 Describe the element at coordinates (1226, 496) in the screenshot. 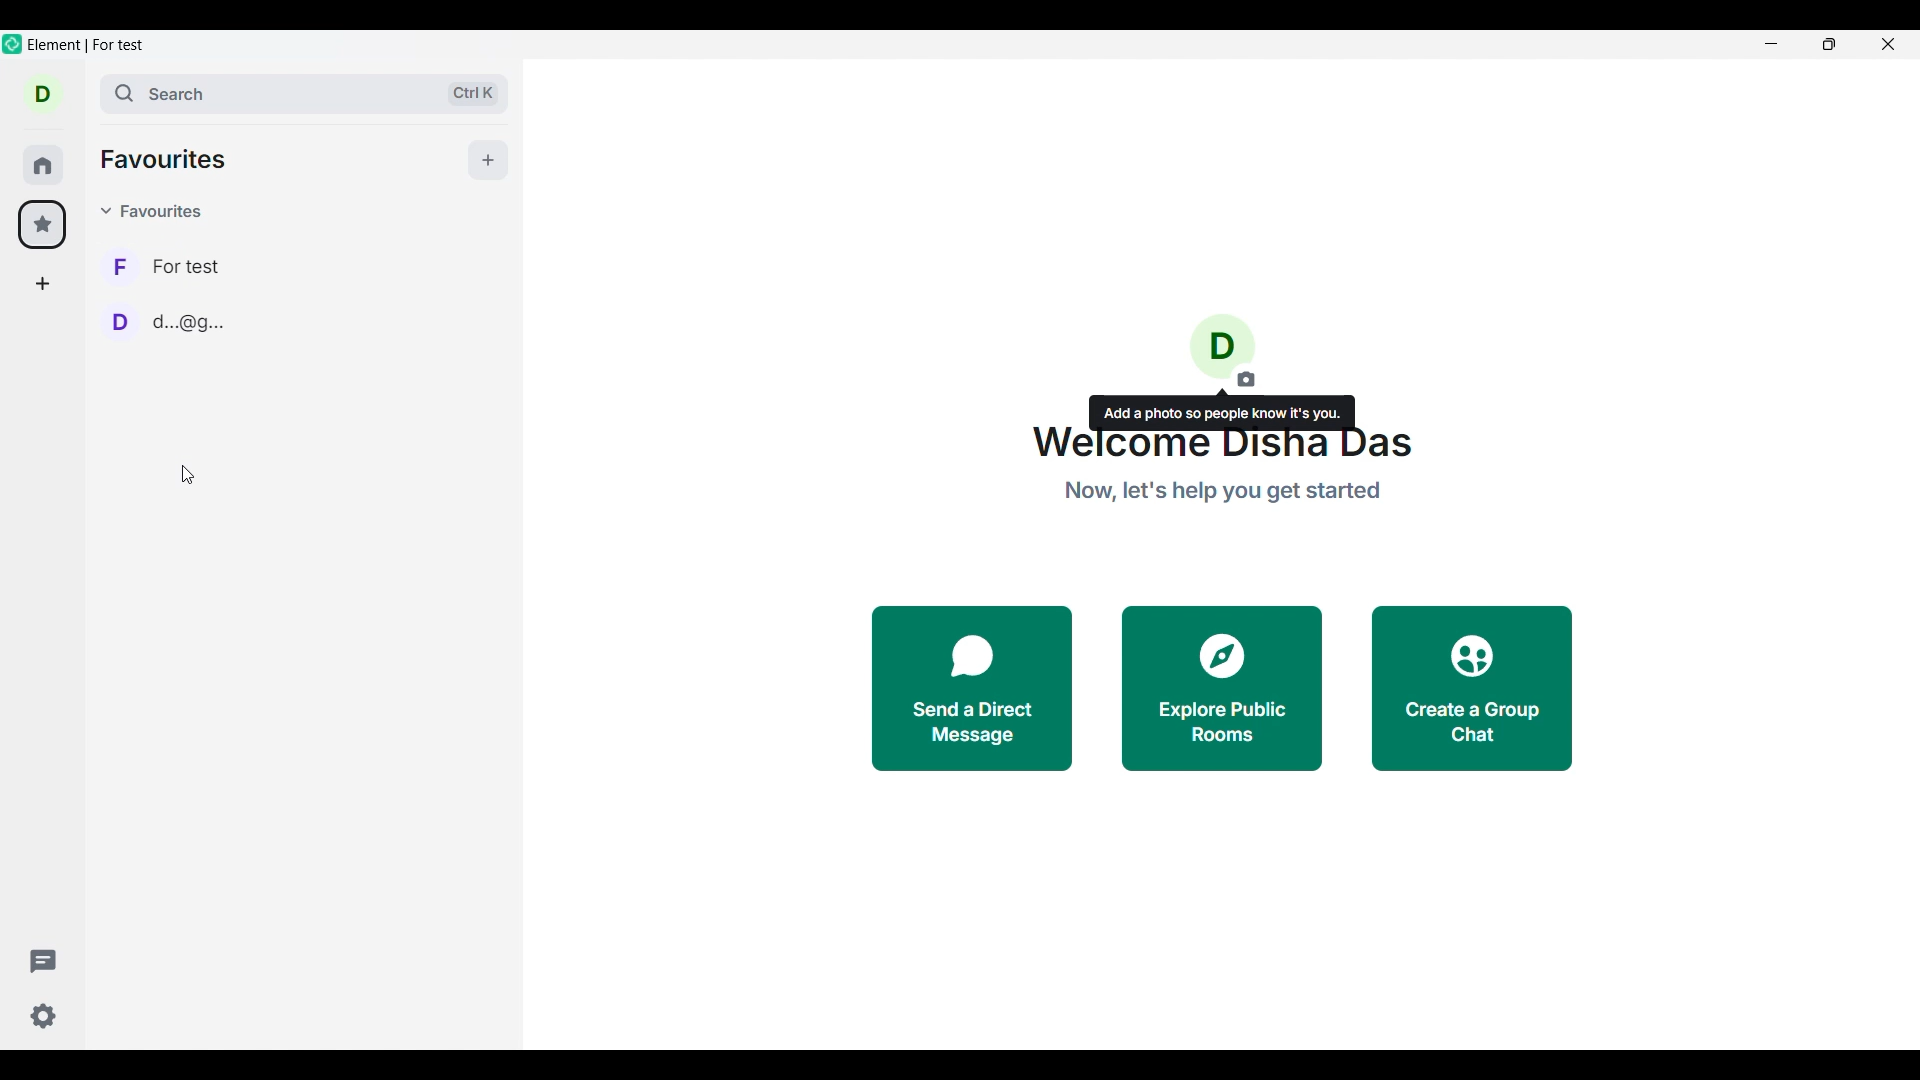

I see `now let's help you get started` at that location.